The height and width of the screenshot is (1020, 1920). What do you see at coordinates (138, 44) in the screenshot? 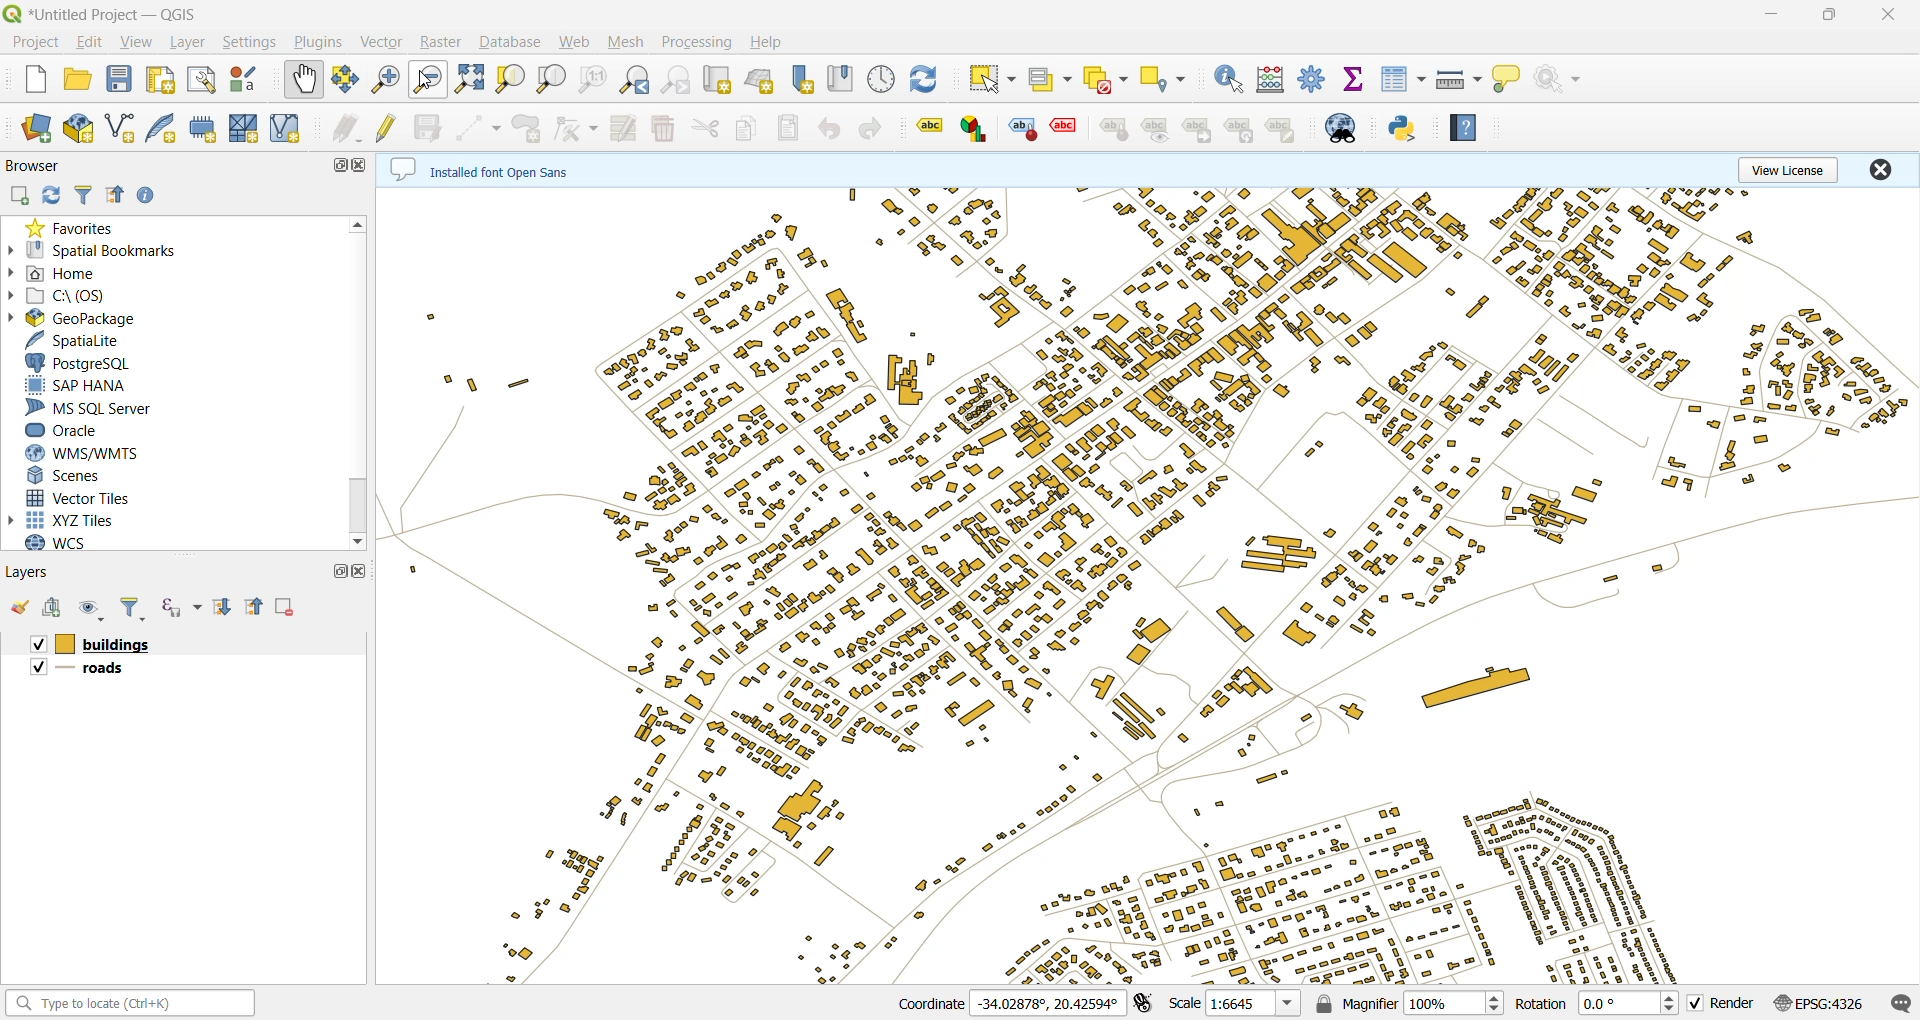
I see `view` at bounding box center [138, 44].